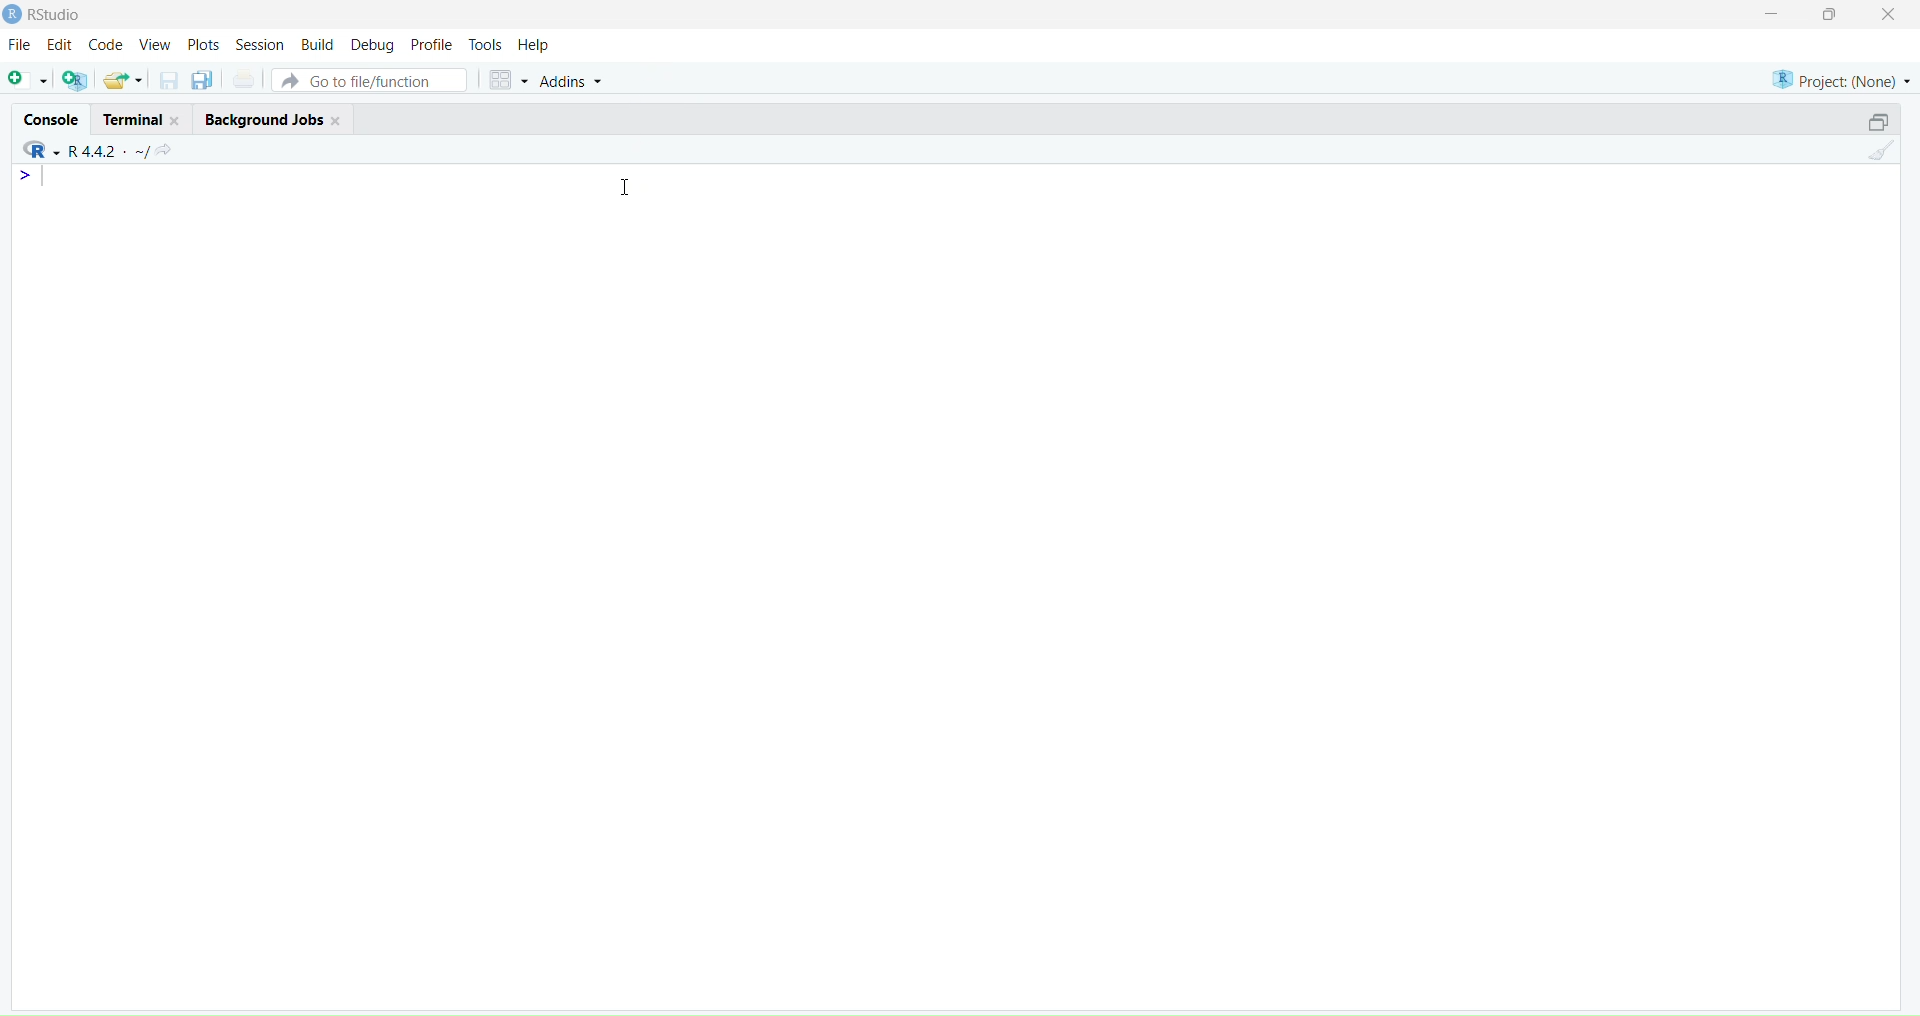 The image size is (1920, 1016). Describe the element at coordinates (22, 44) in the screenshot. I see `file` at that location.